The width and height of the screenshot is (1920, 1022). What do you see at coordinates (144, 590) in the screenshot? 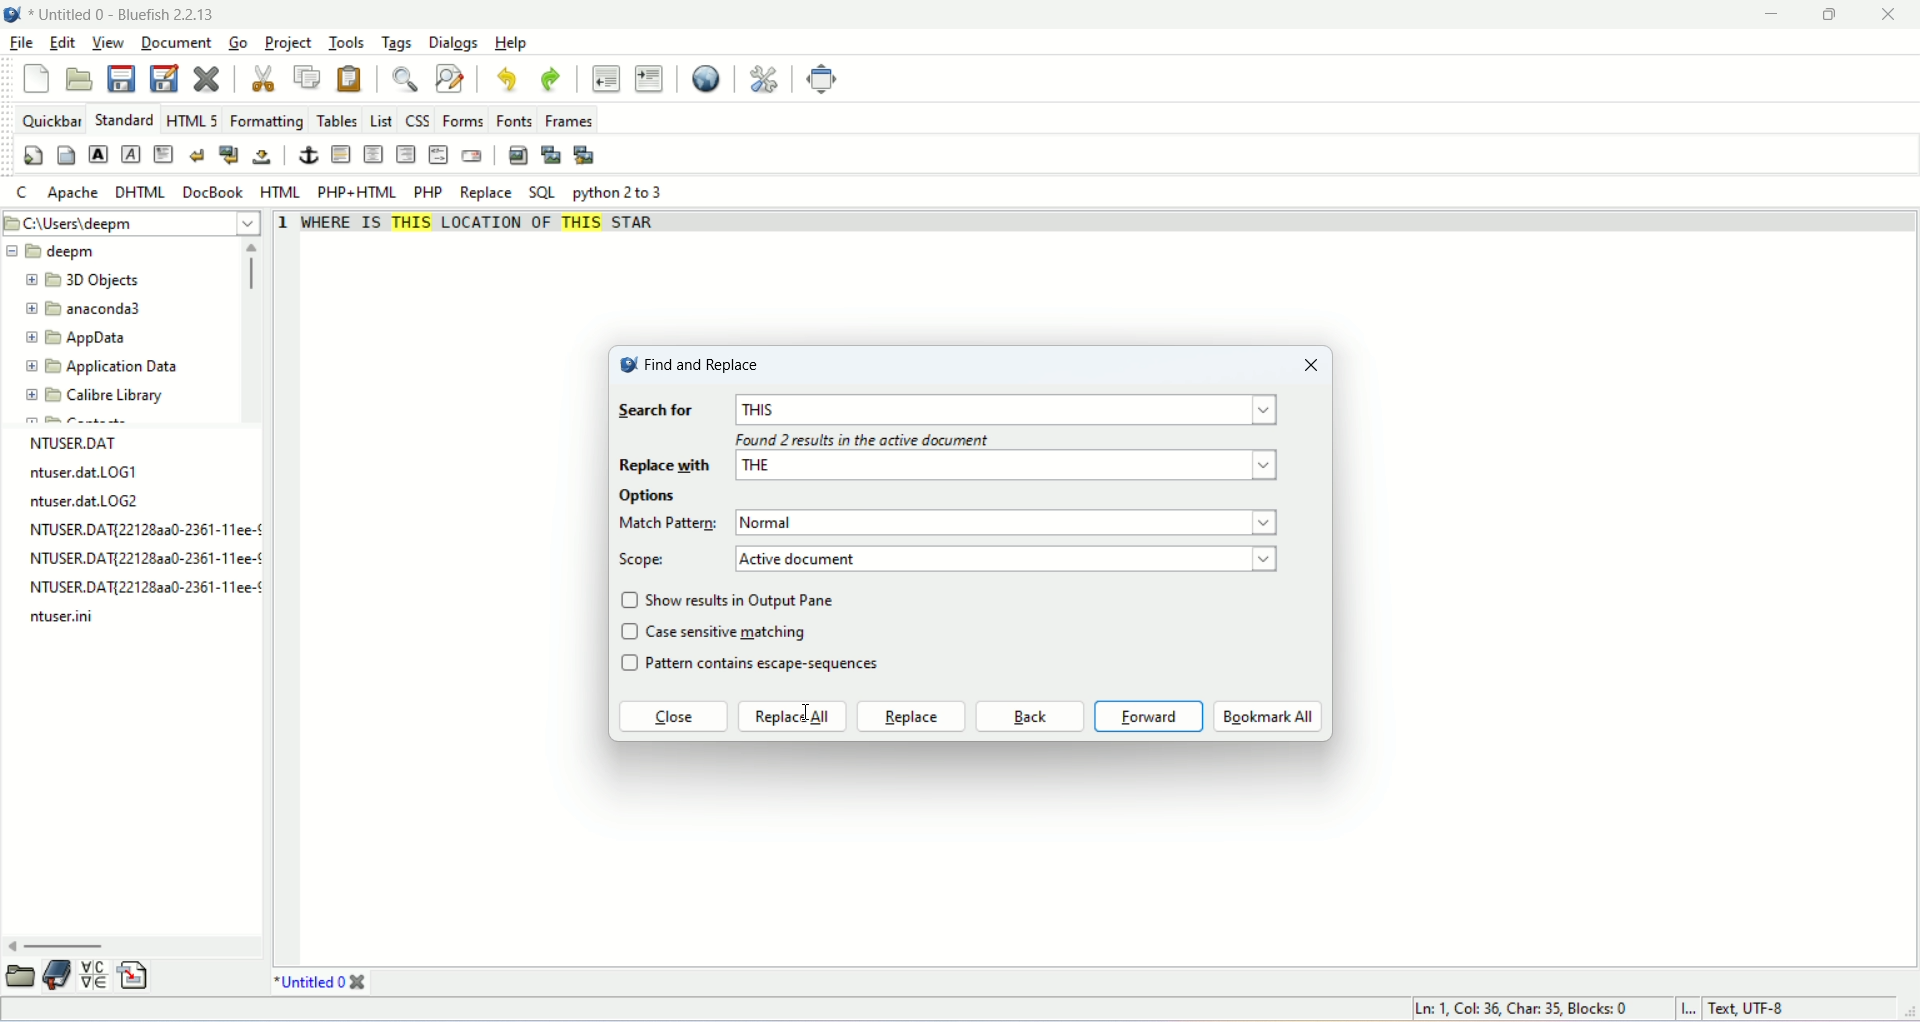
I see `file name` at bounding box center [144, 590].